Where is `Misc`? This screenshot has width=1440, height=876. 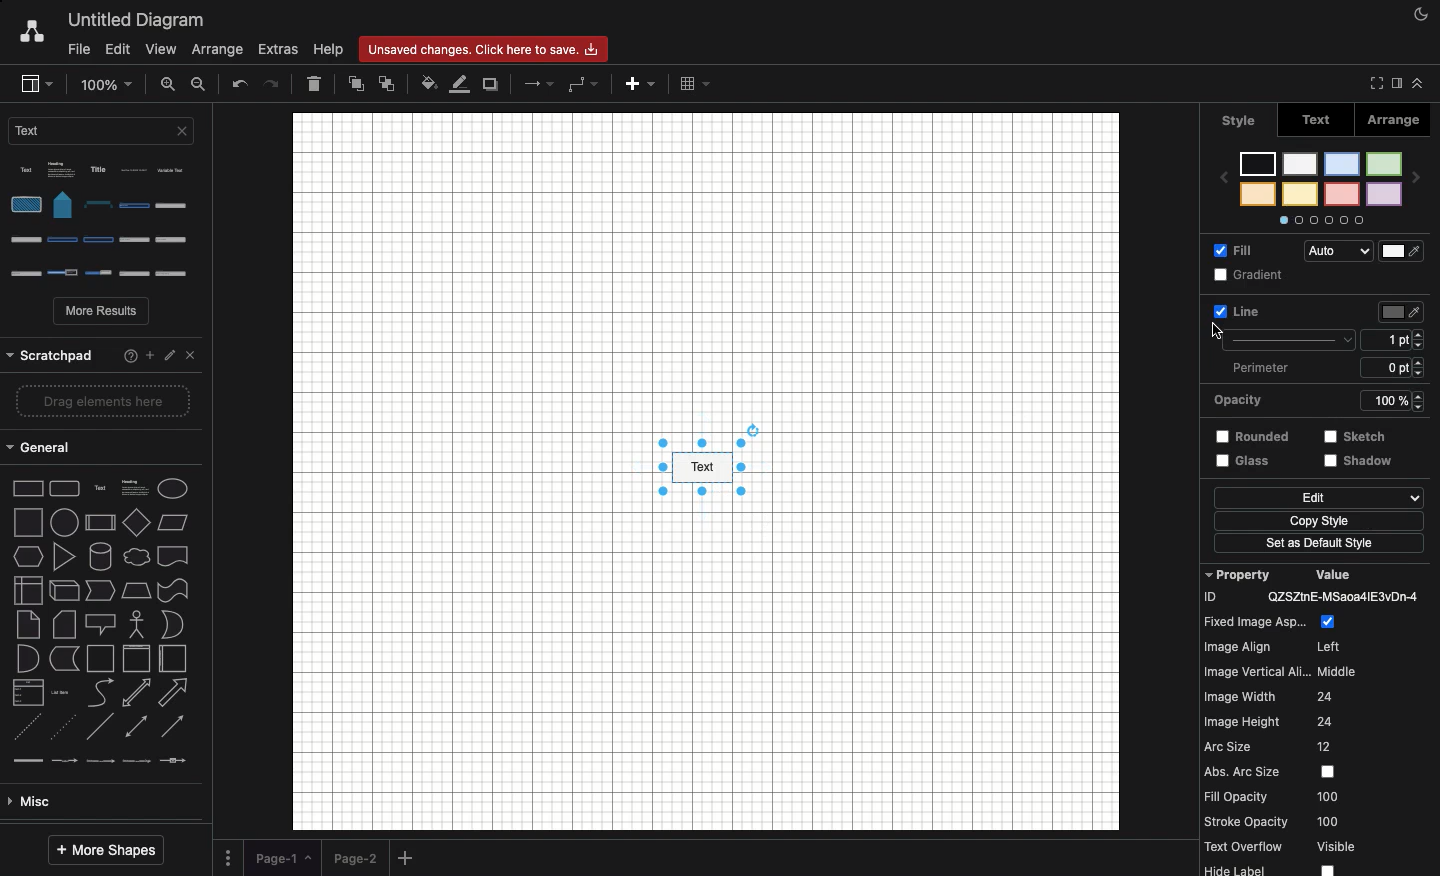
Misc is located at coordinates (98, 624).